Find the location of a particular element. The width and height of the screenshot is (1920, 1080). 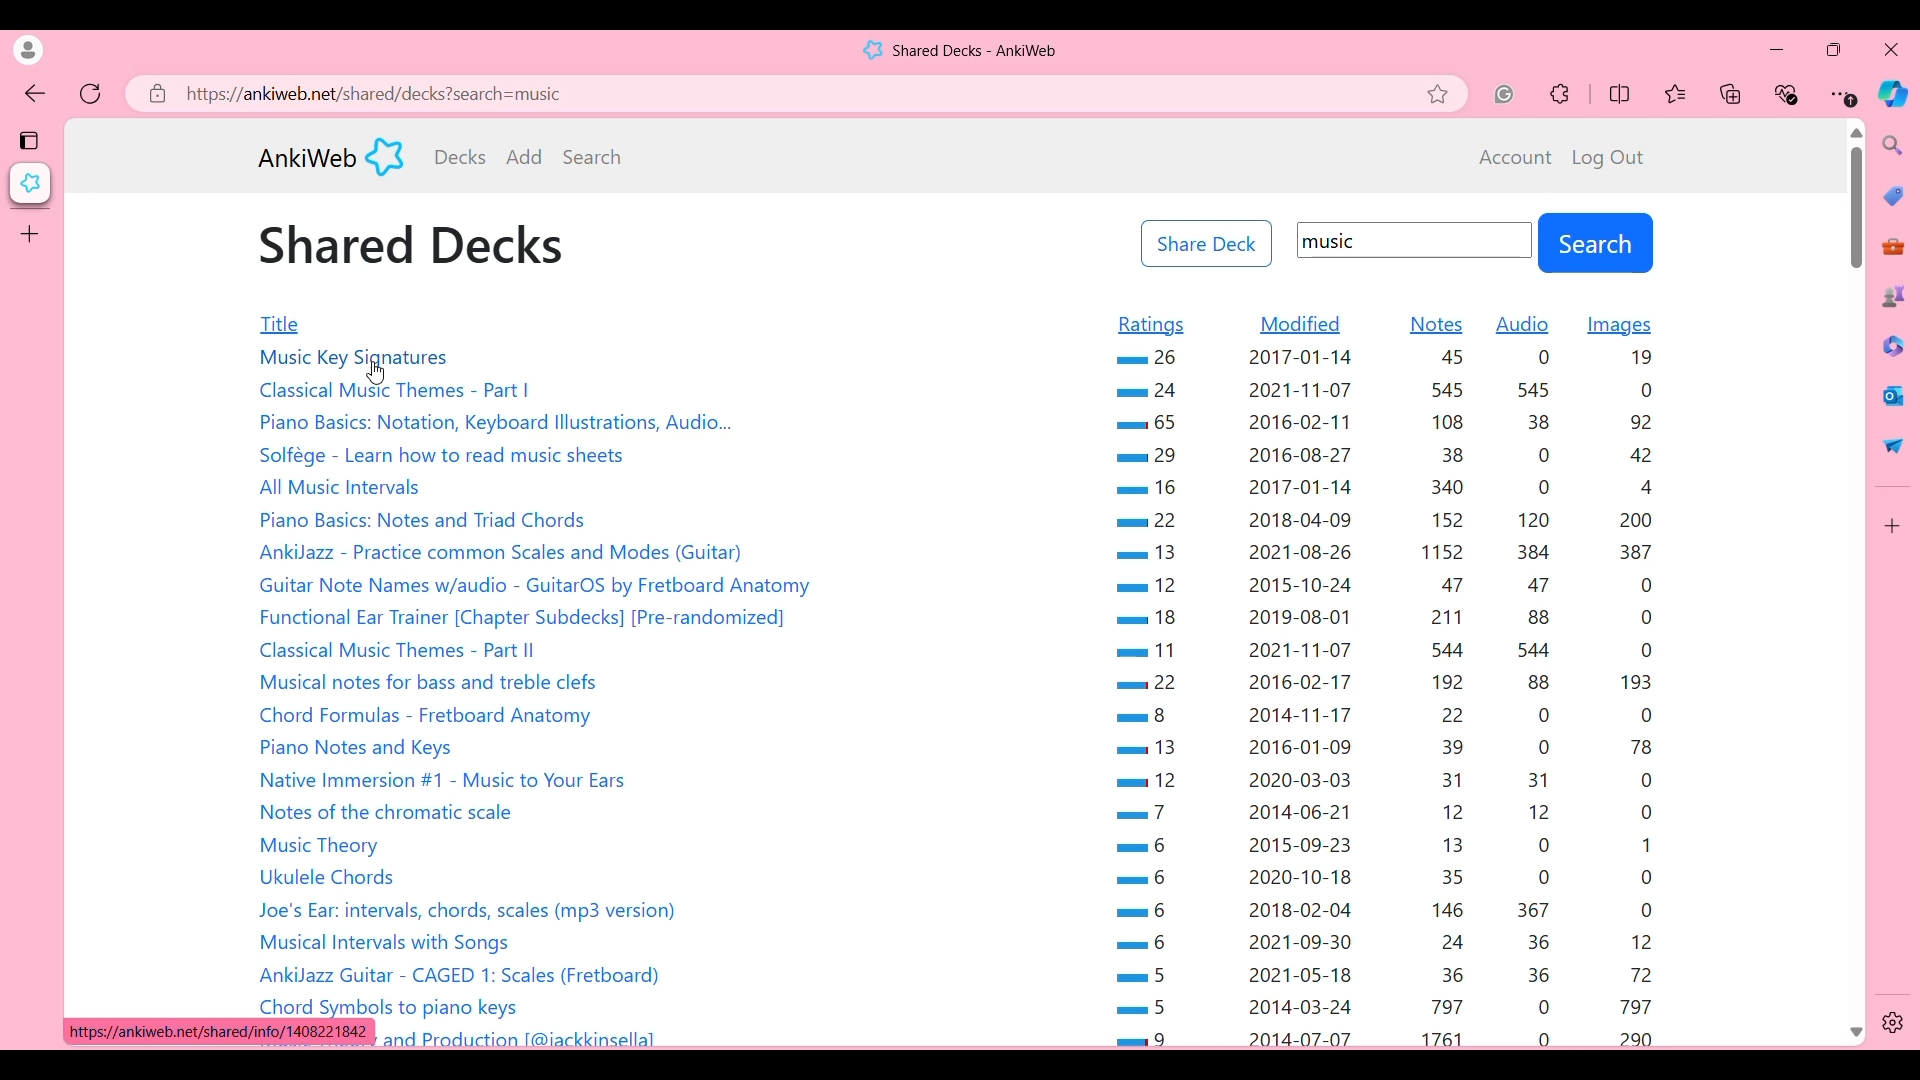

Search is located at coordinates (1596, 243).